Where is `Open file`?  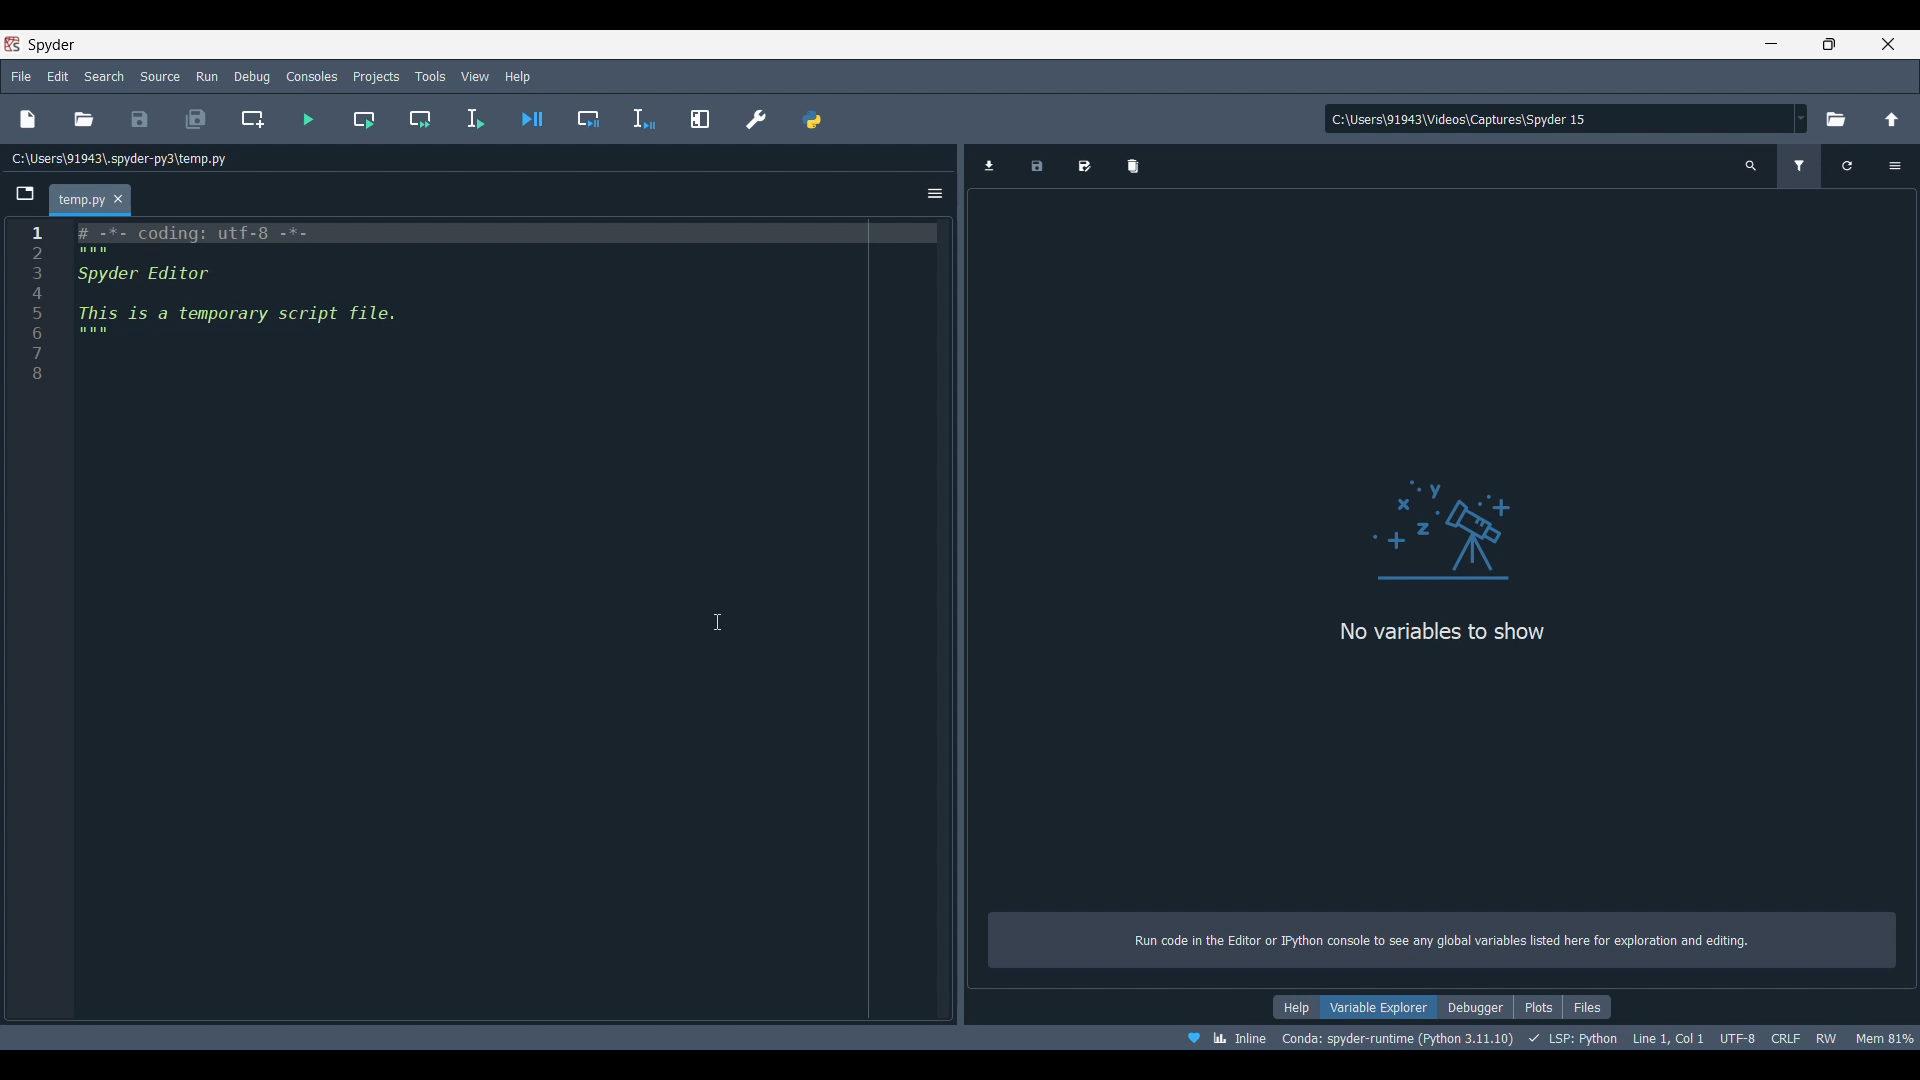 Open file is located at coordinates (85, 119).